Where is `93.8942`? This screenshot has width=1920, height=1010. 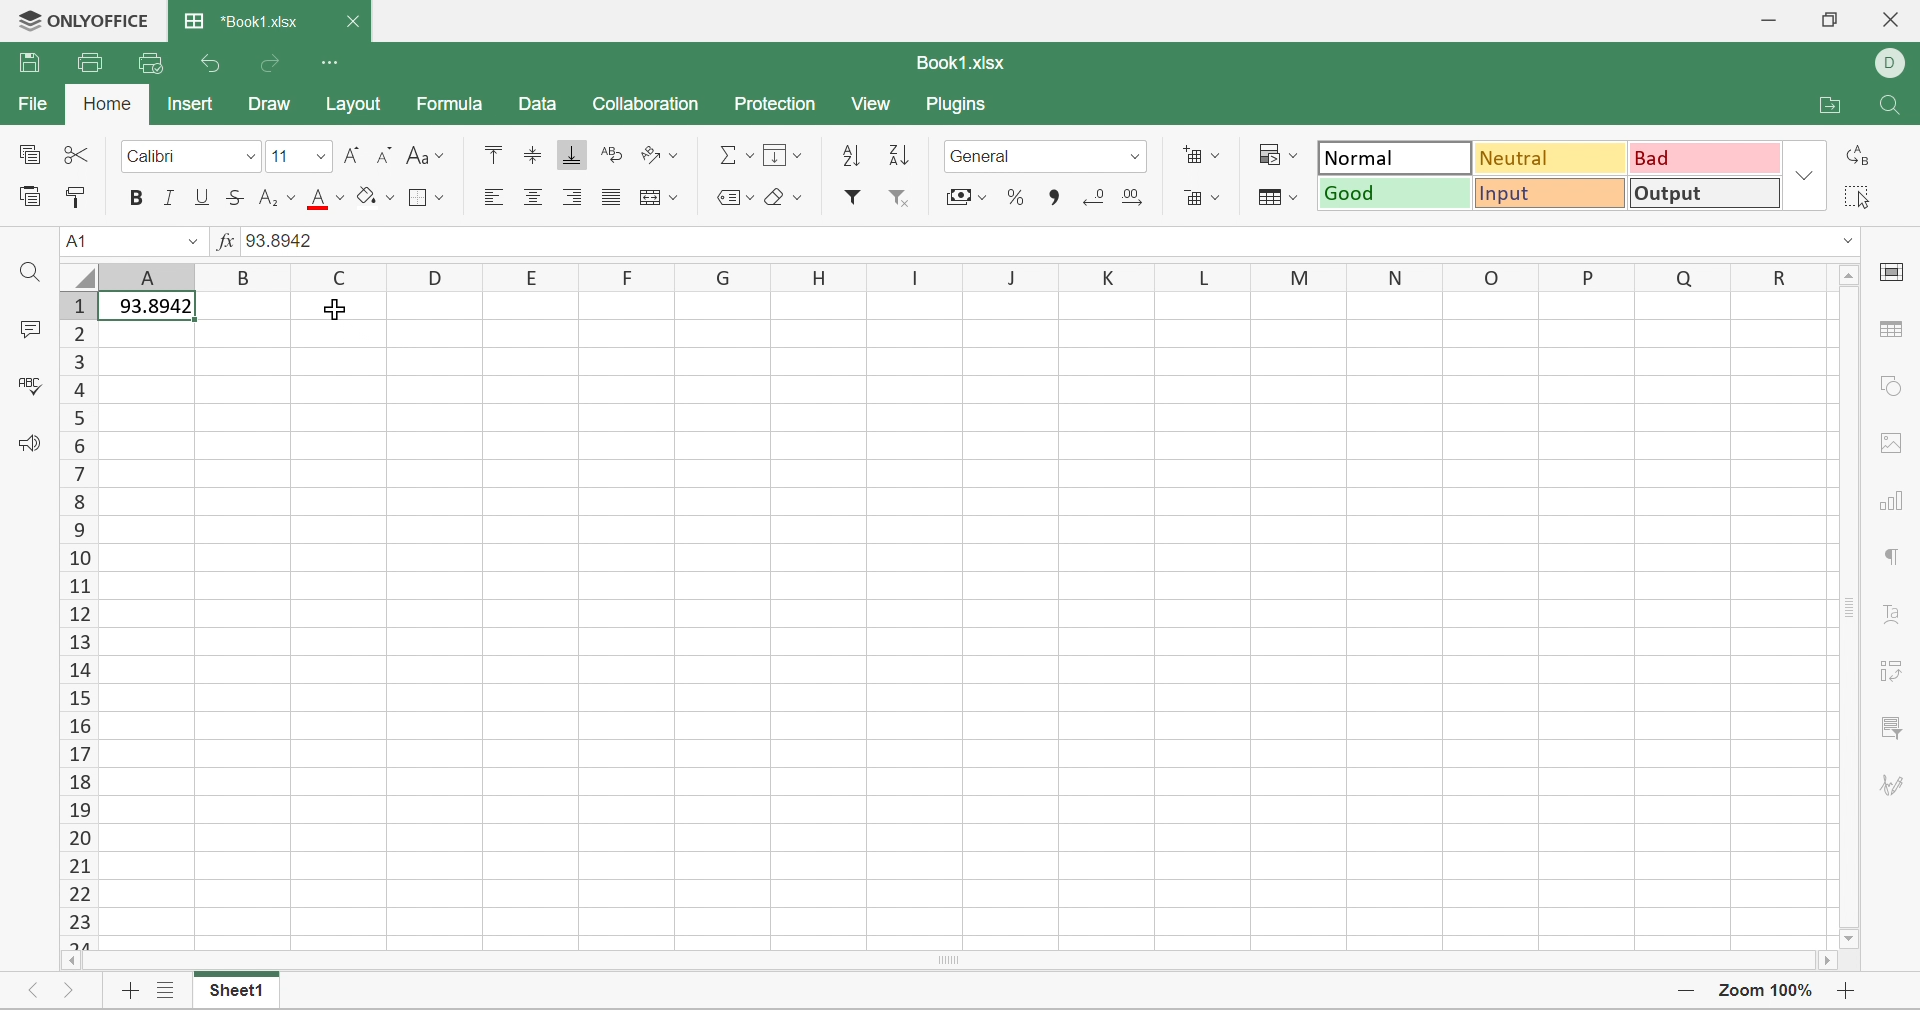
93.8942 is located at coordinates (151, 307).